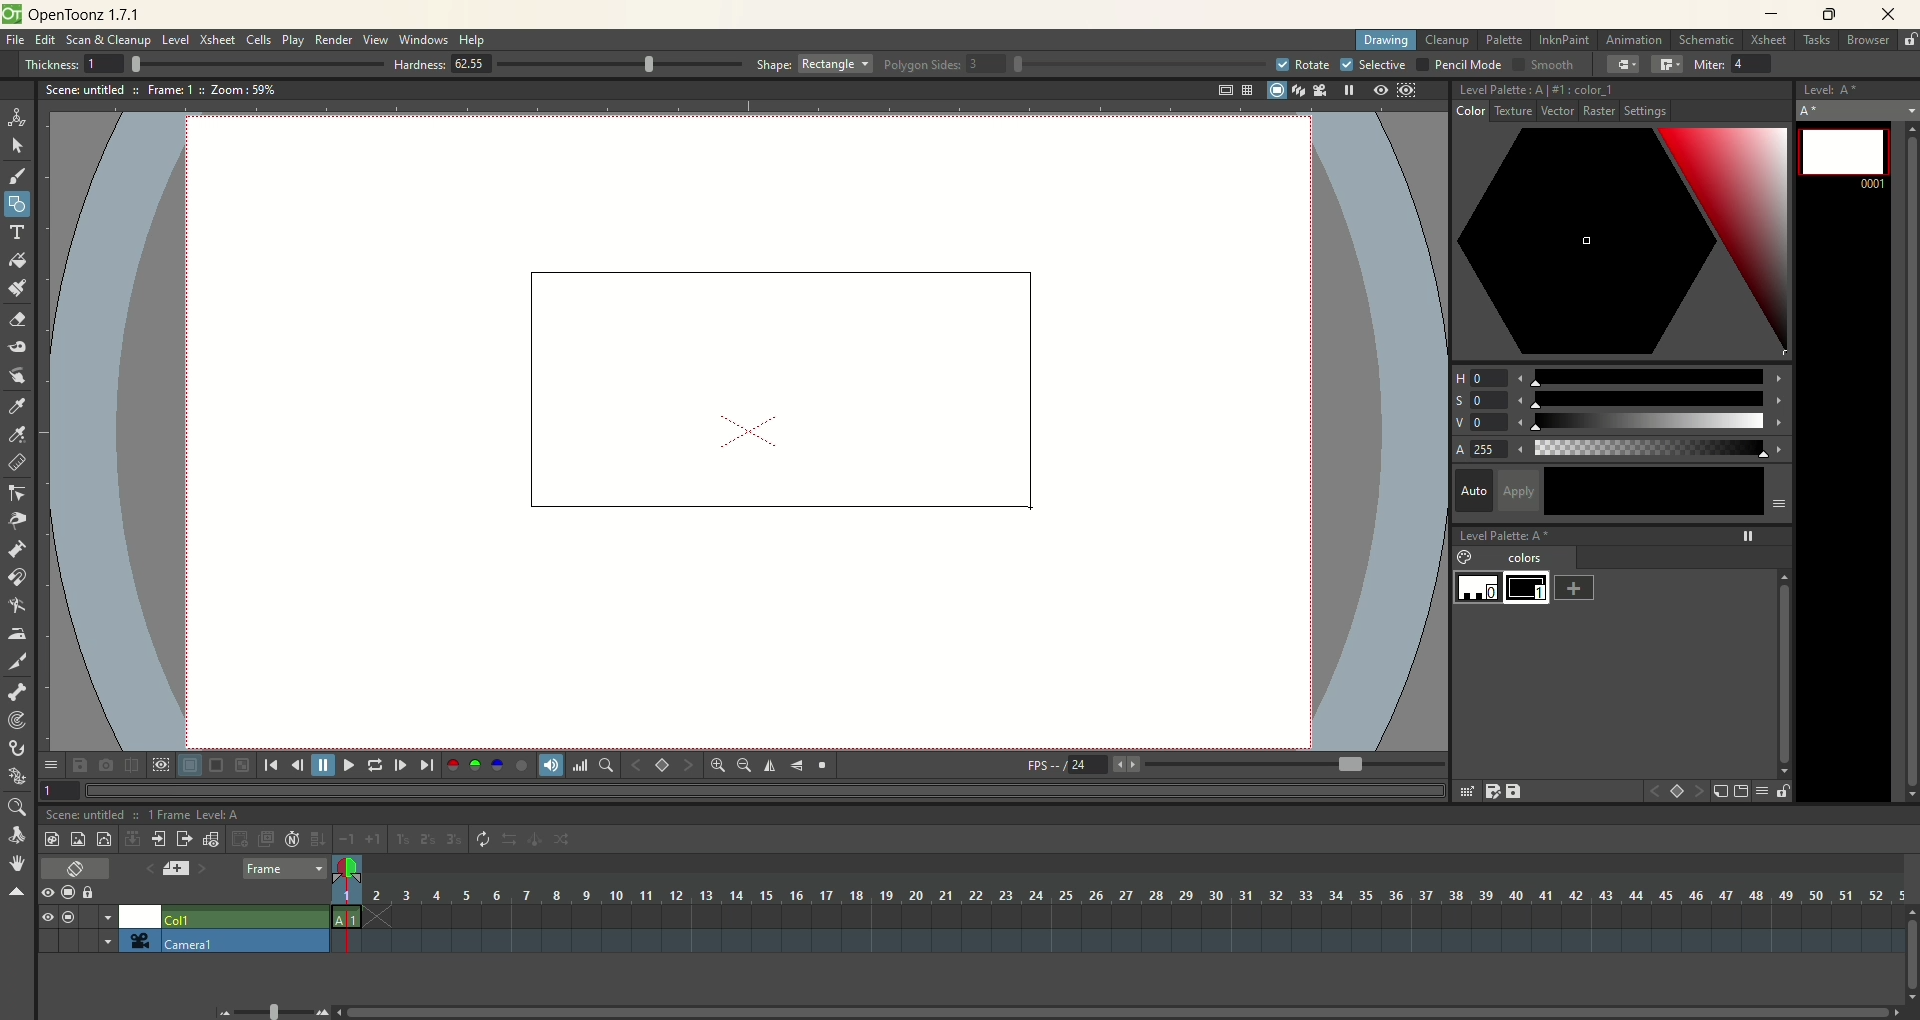 The image size is (1920, 1020). Describe the element at coordinates (1857, 87) in the screenshot. I see `level strip` at that location.